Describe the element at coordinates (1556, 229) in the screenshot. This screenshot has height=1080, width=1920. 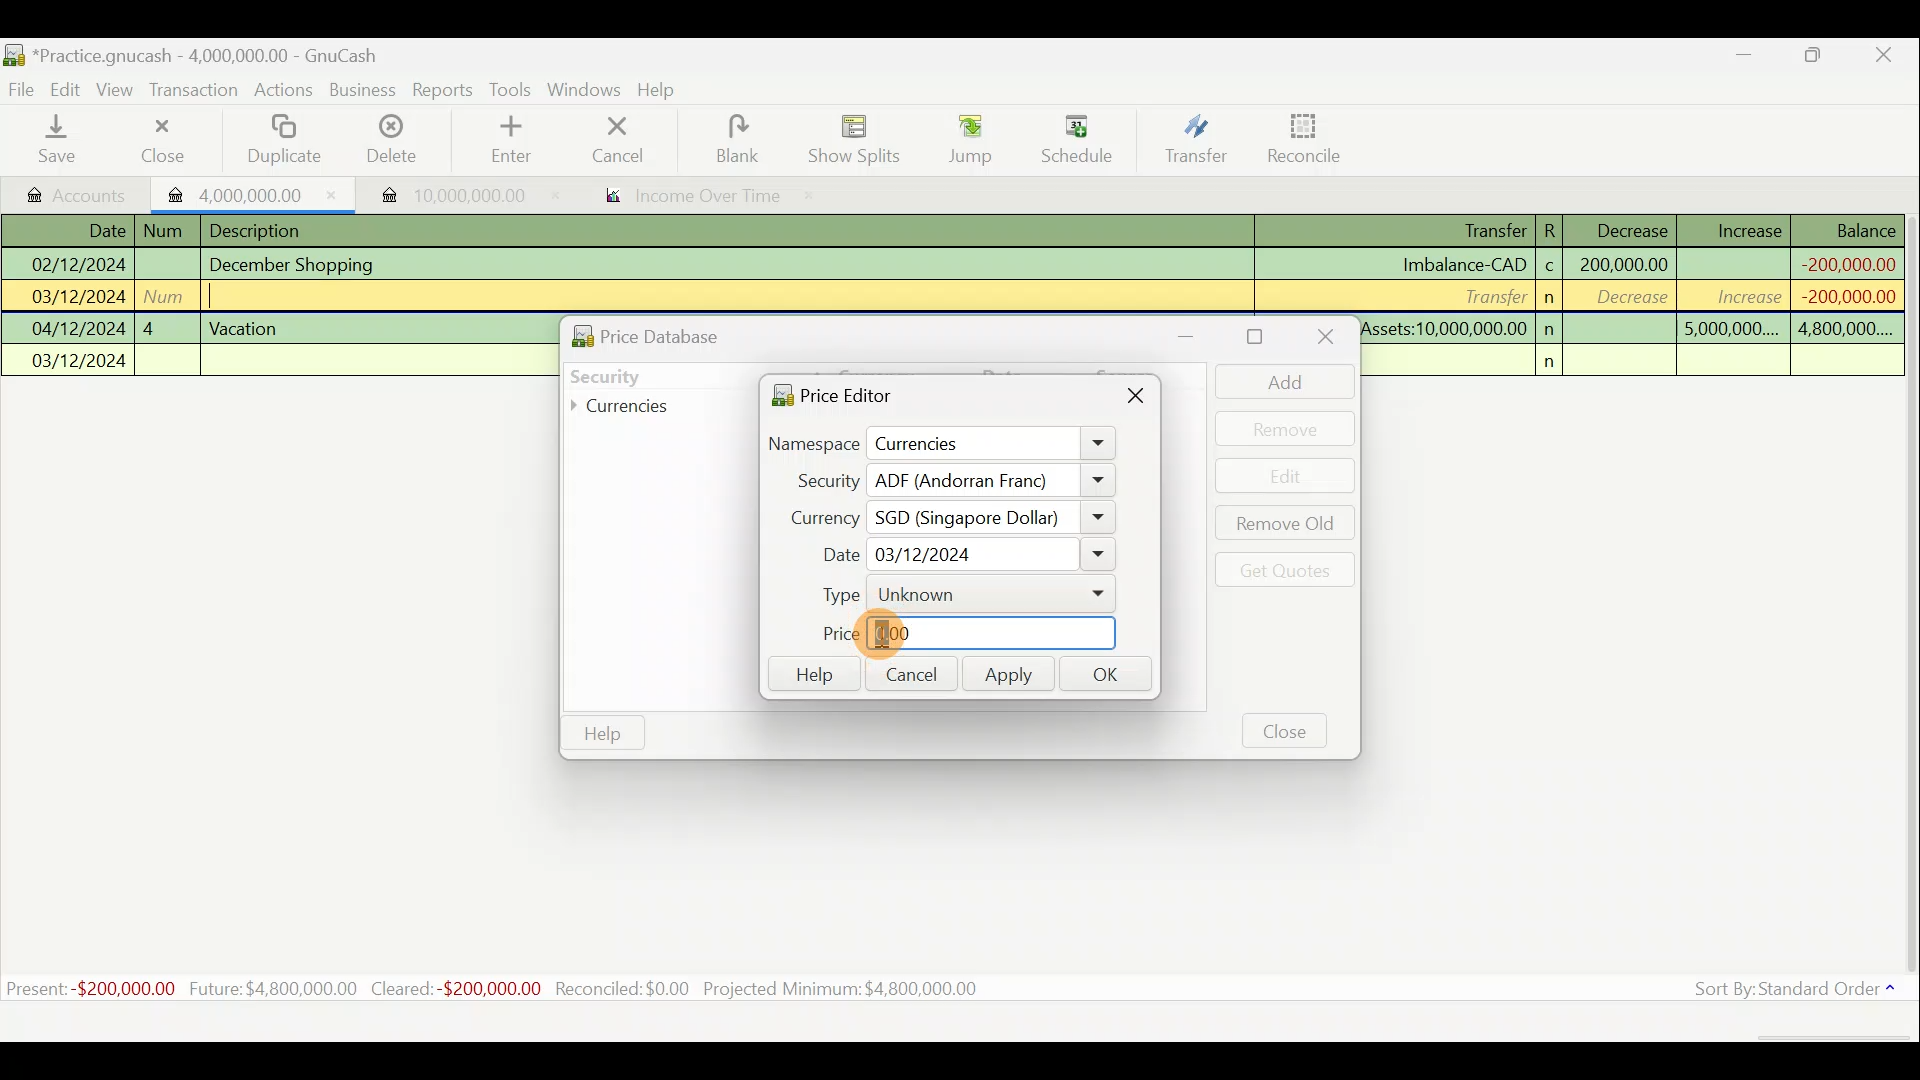
I see `R` at that location.